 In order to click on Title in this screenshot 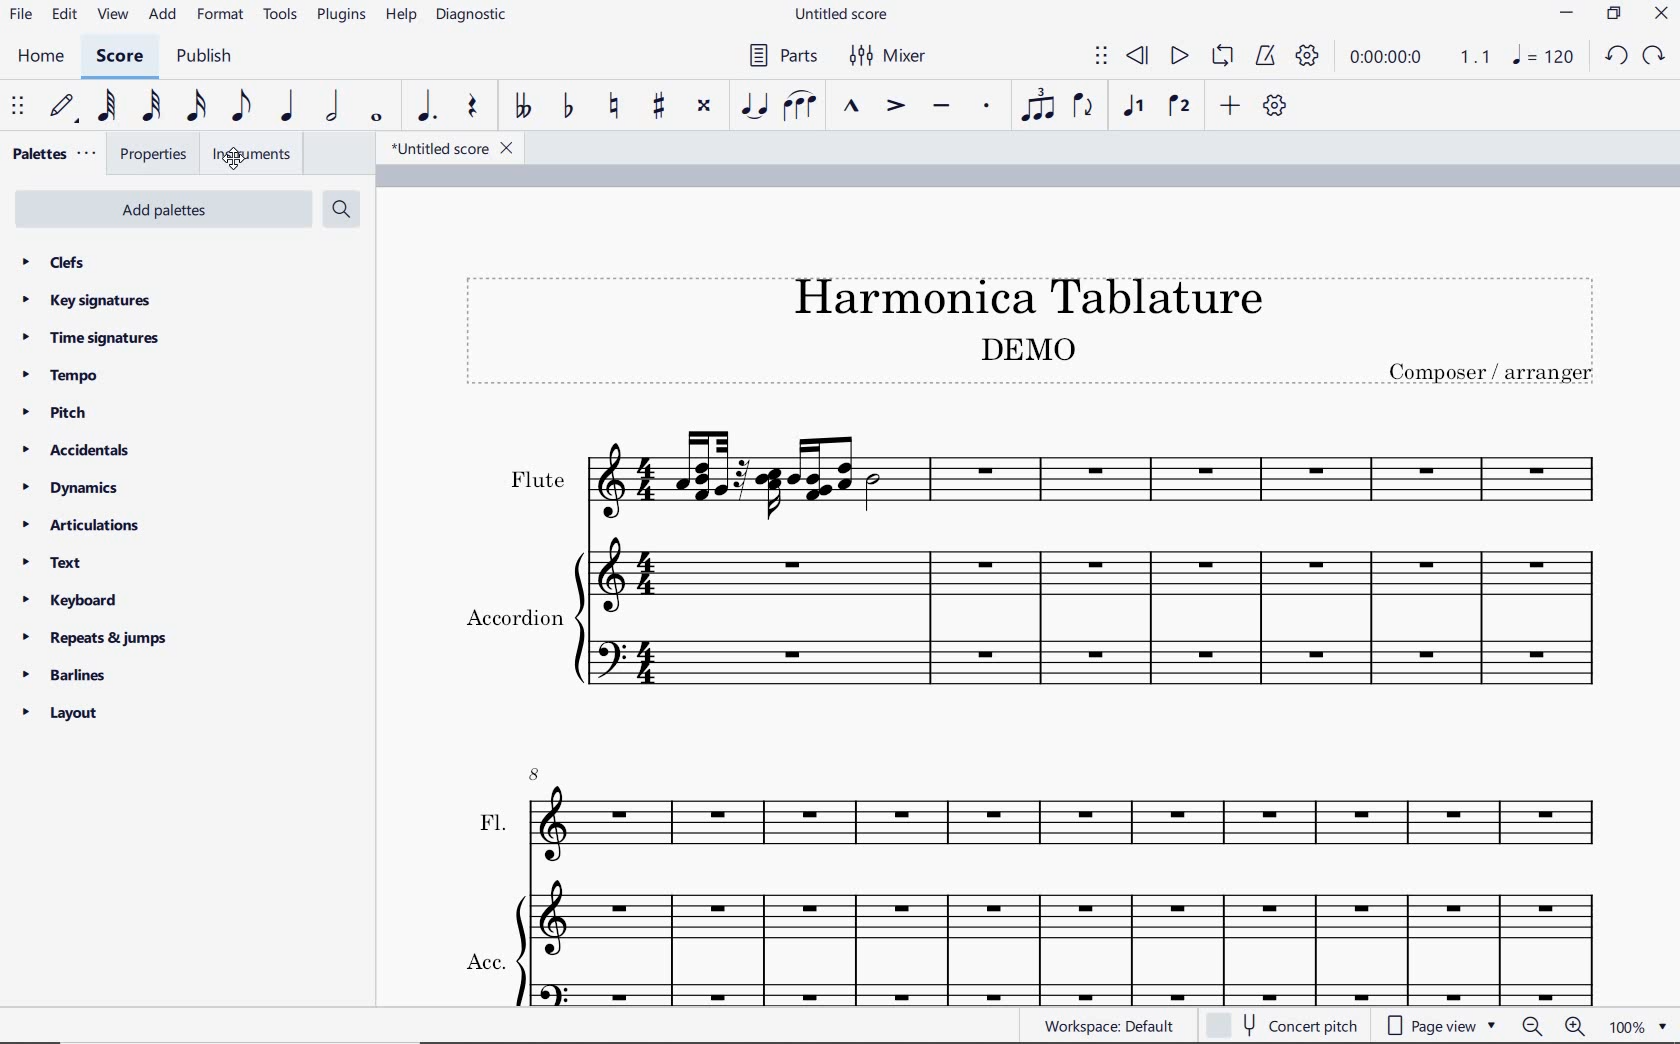, I will do `click(1022, 335)`.